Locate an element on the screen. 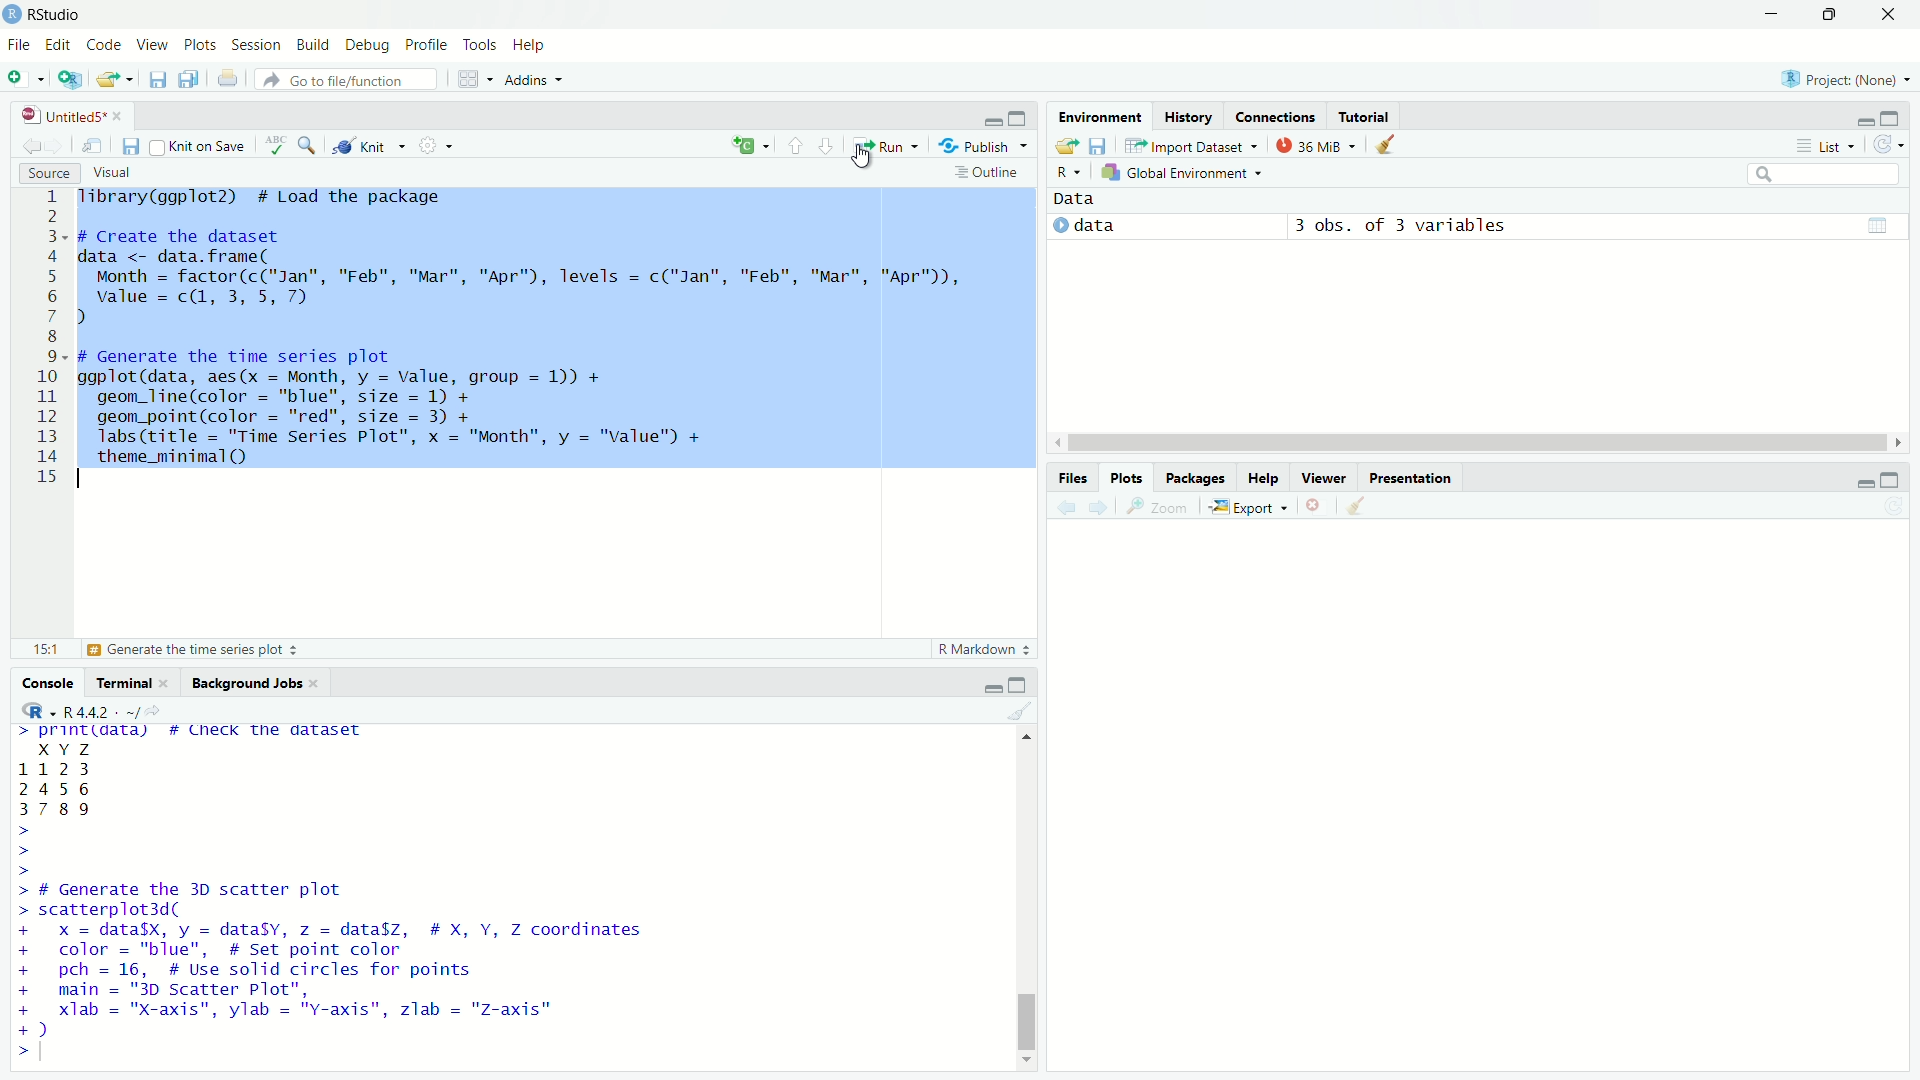 The image size is (1920, 1080). R 4.4.2 . ~/ is located at coordinates (101, 711).